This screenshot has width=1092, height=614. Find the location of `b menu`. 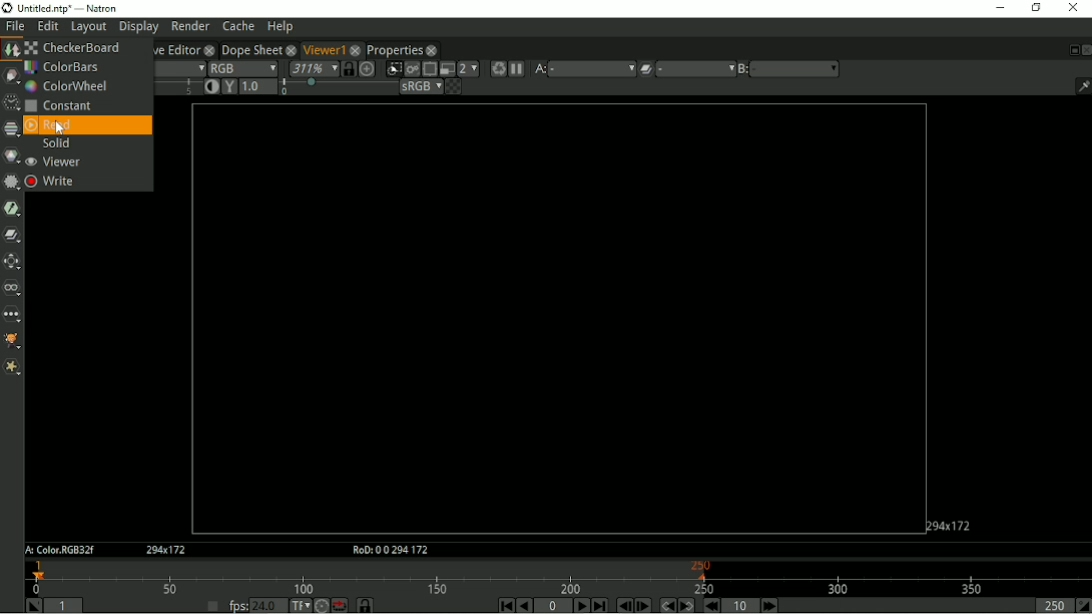

b menu is located at coordinates (797, 69).